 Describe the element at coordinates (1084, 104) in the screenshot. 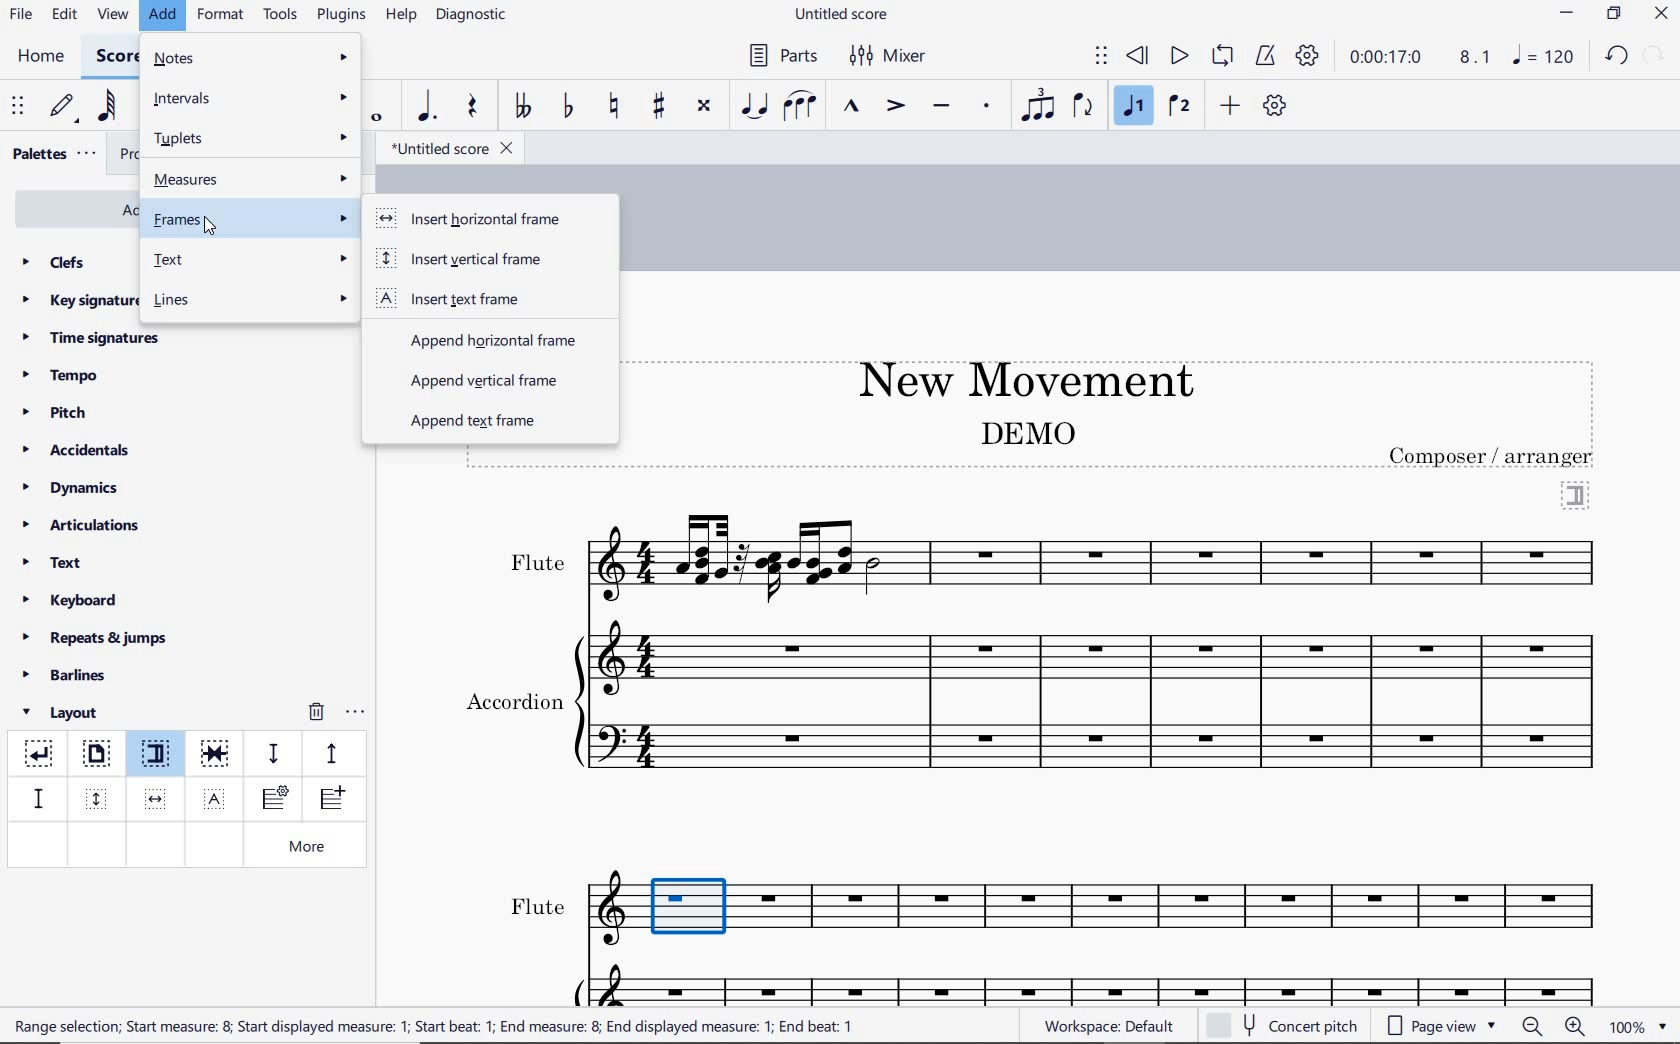

I see `flip direction` at that location.